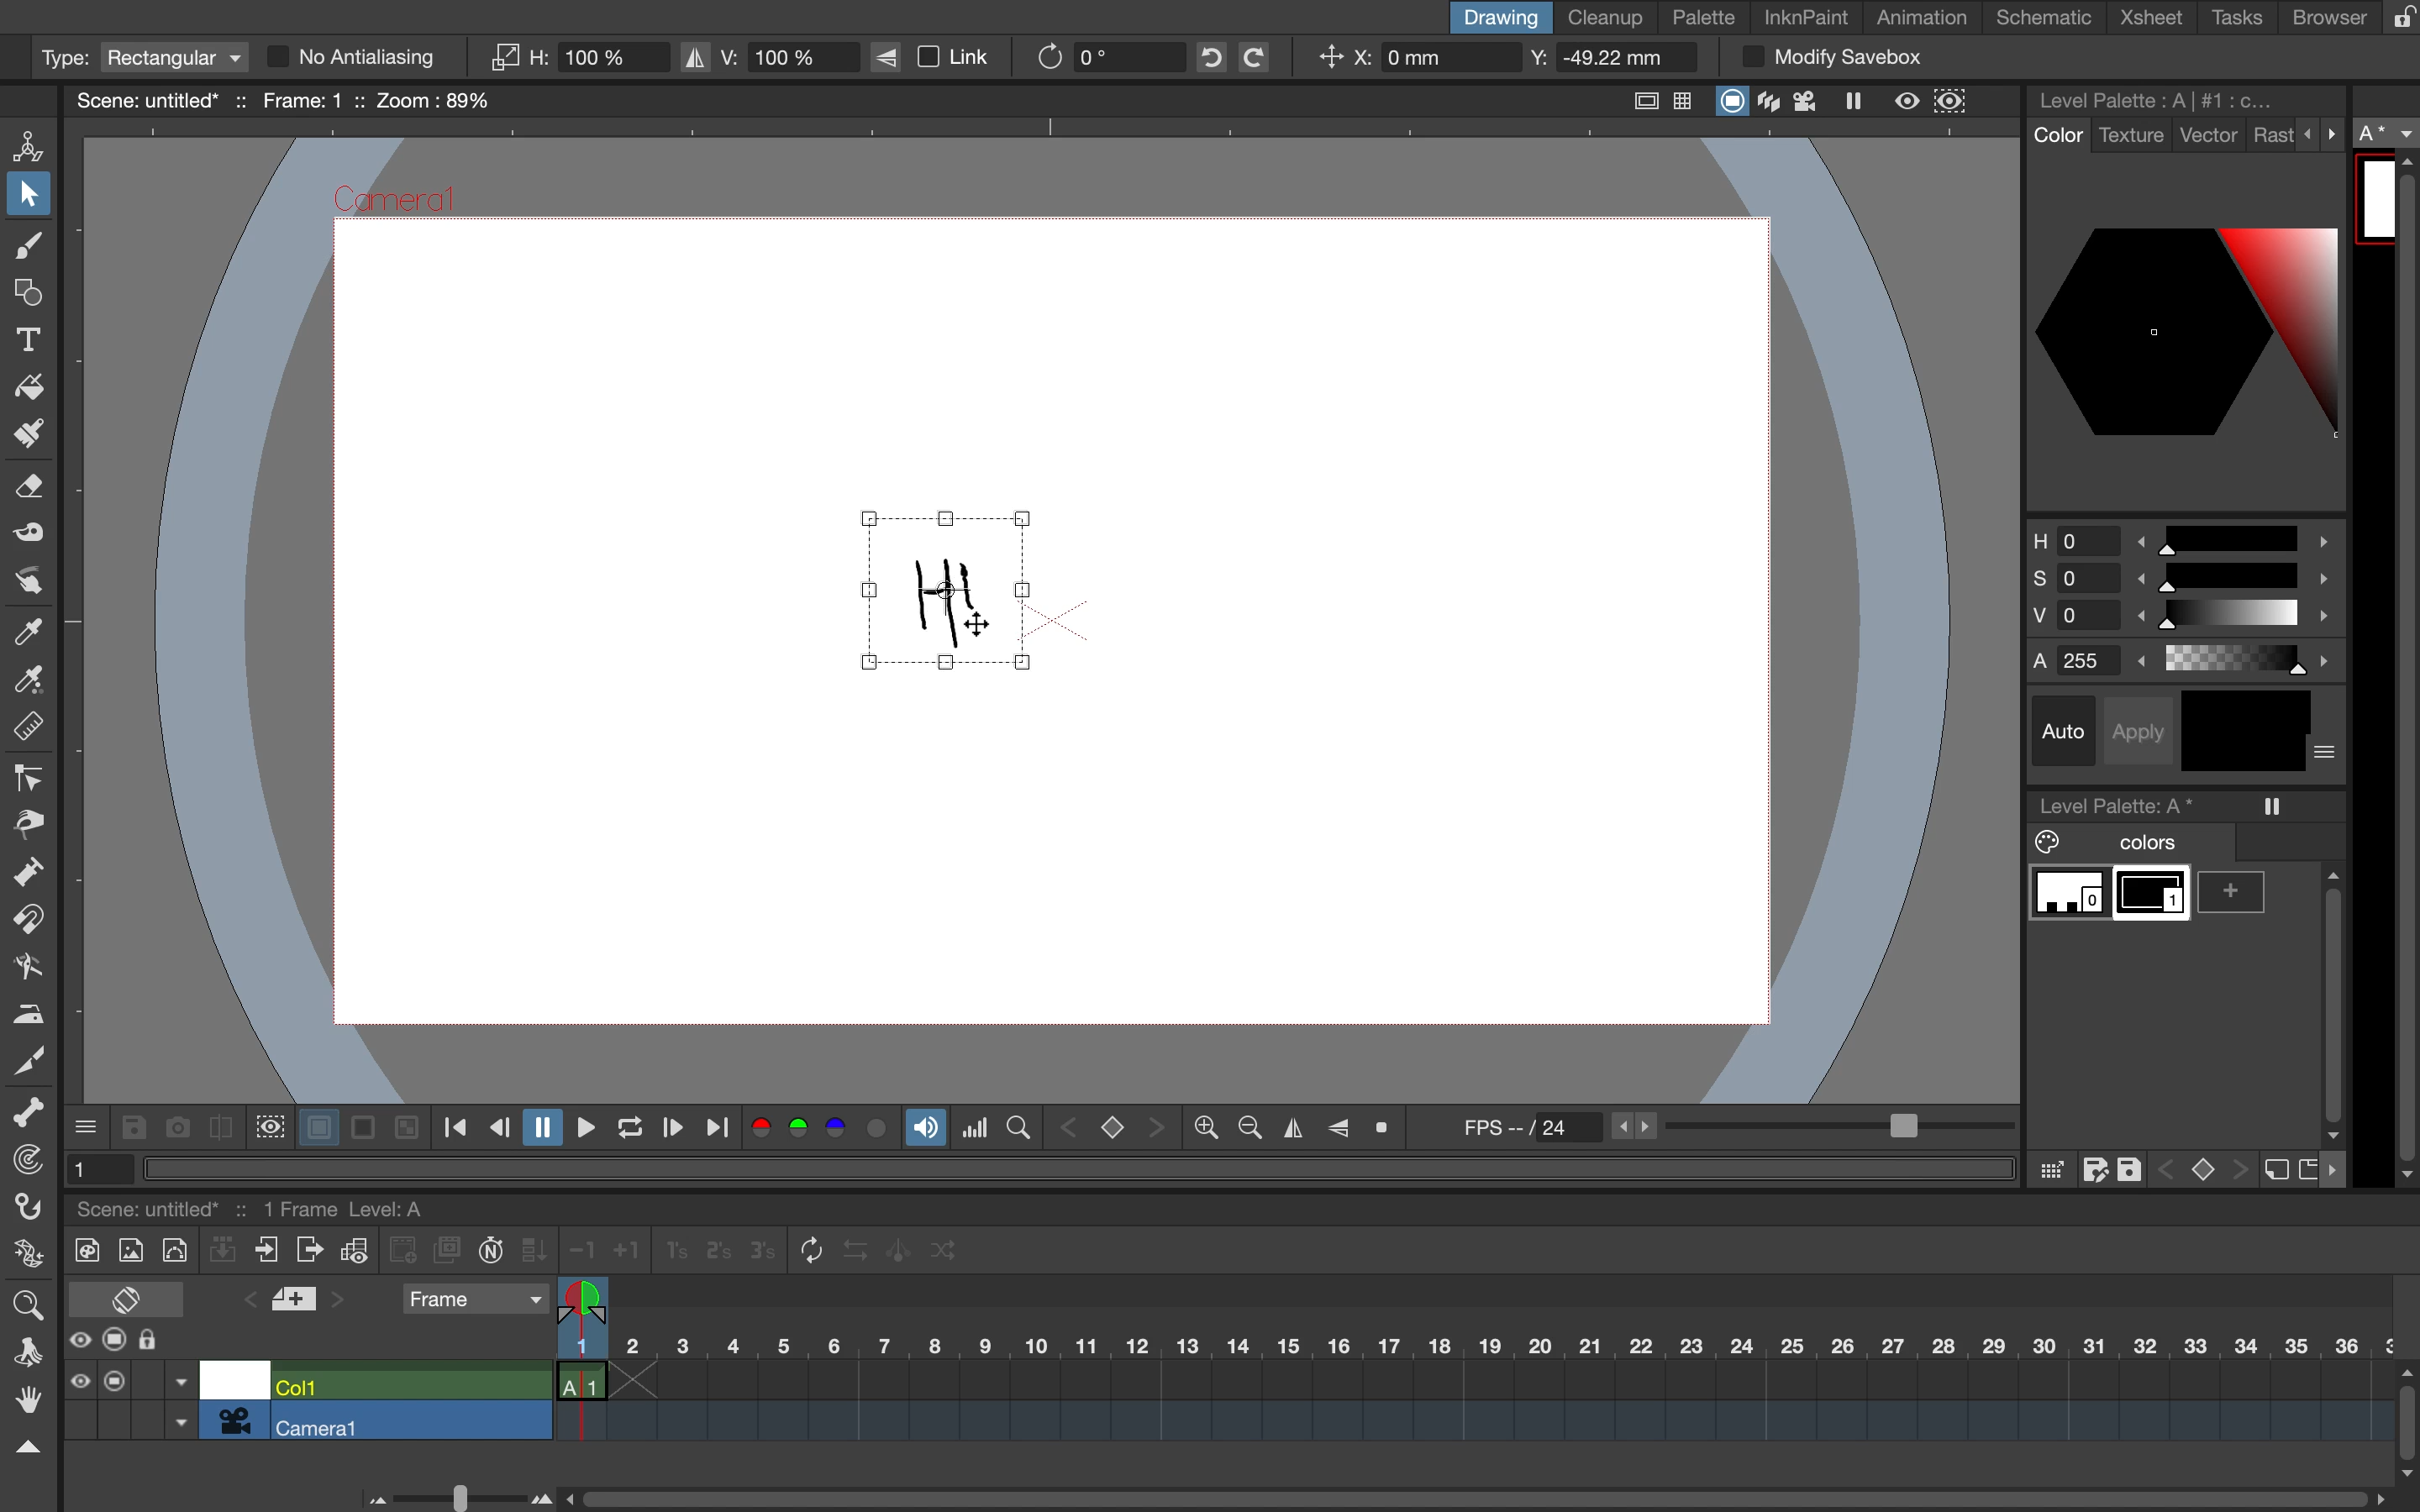 This screenshot has width=2420, height=1512. Describe the element at coordinates (2274, 806) in the screenshot. I see `freeze` at that location.